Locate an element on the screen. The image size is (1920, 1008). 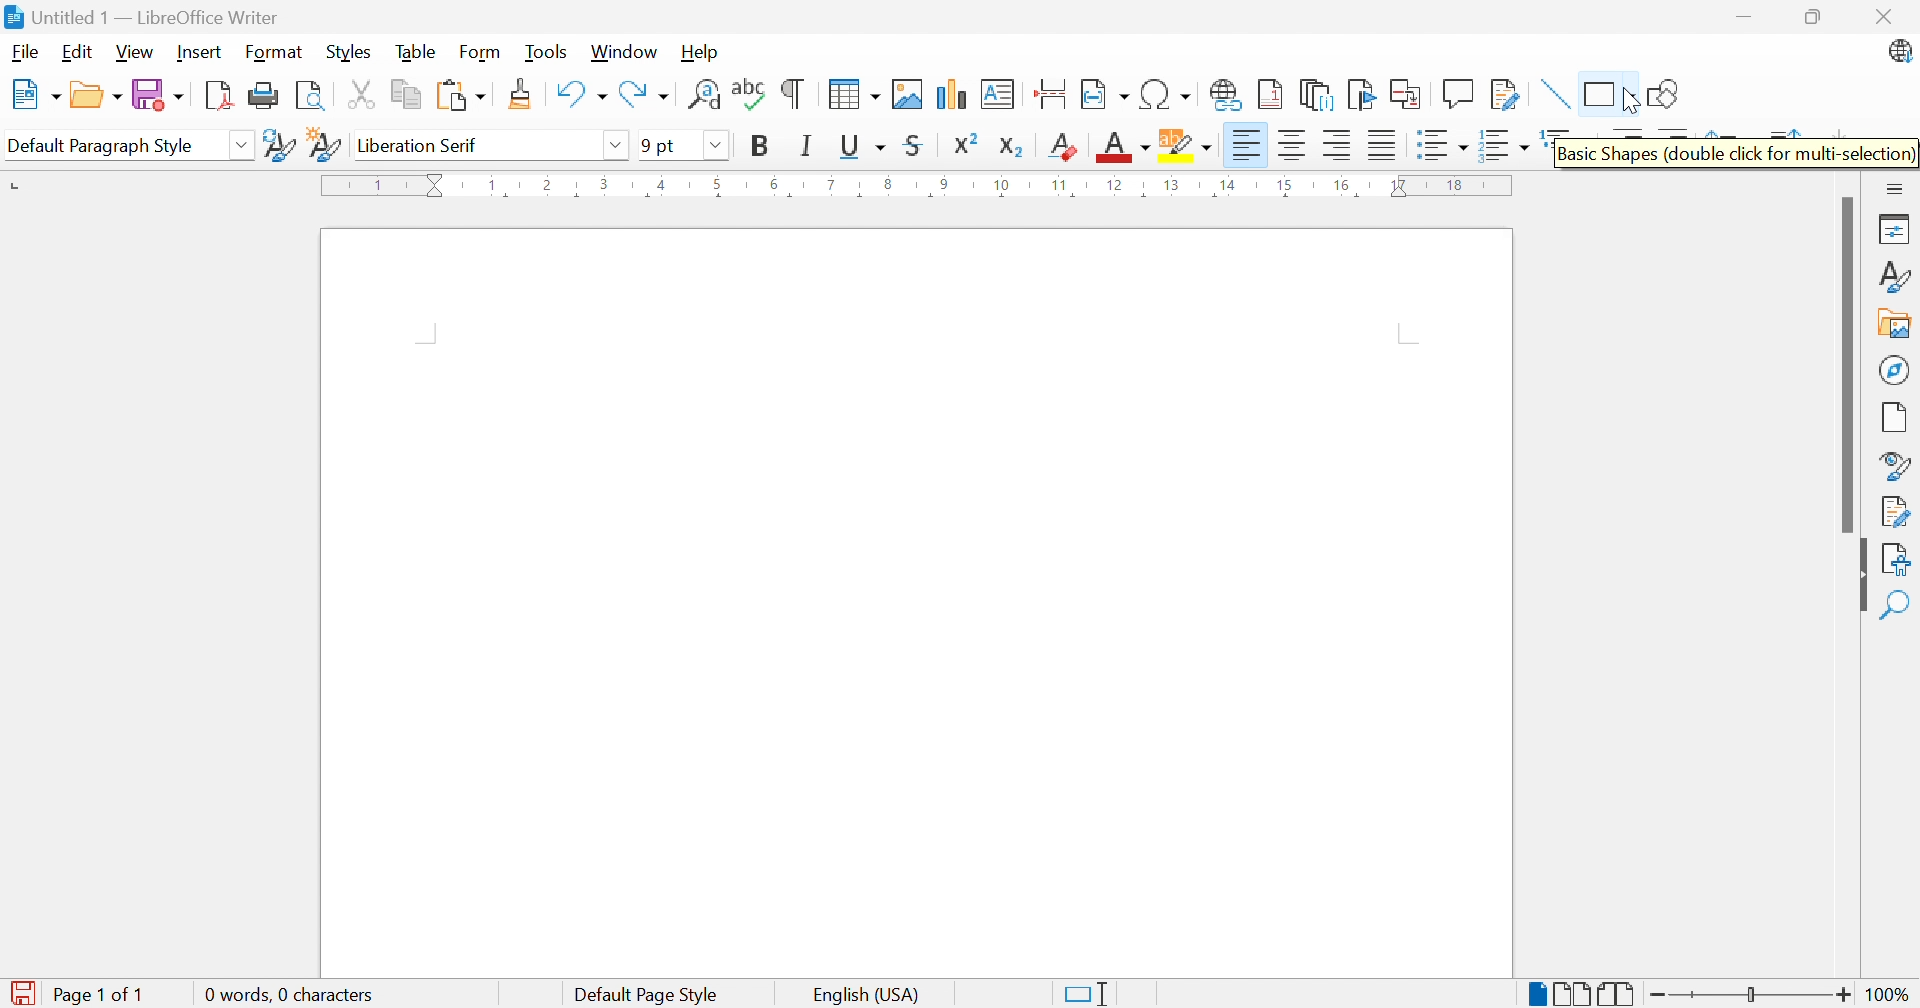
Insert comment is located at coordinates (1462, 93).